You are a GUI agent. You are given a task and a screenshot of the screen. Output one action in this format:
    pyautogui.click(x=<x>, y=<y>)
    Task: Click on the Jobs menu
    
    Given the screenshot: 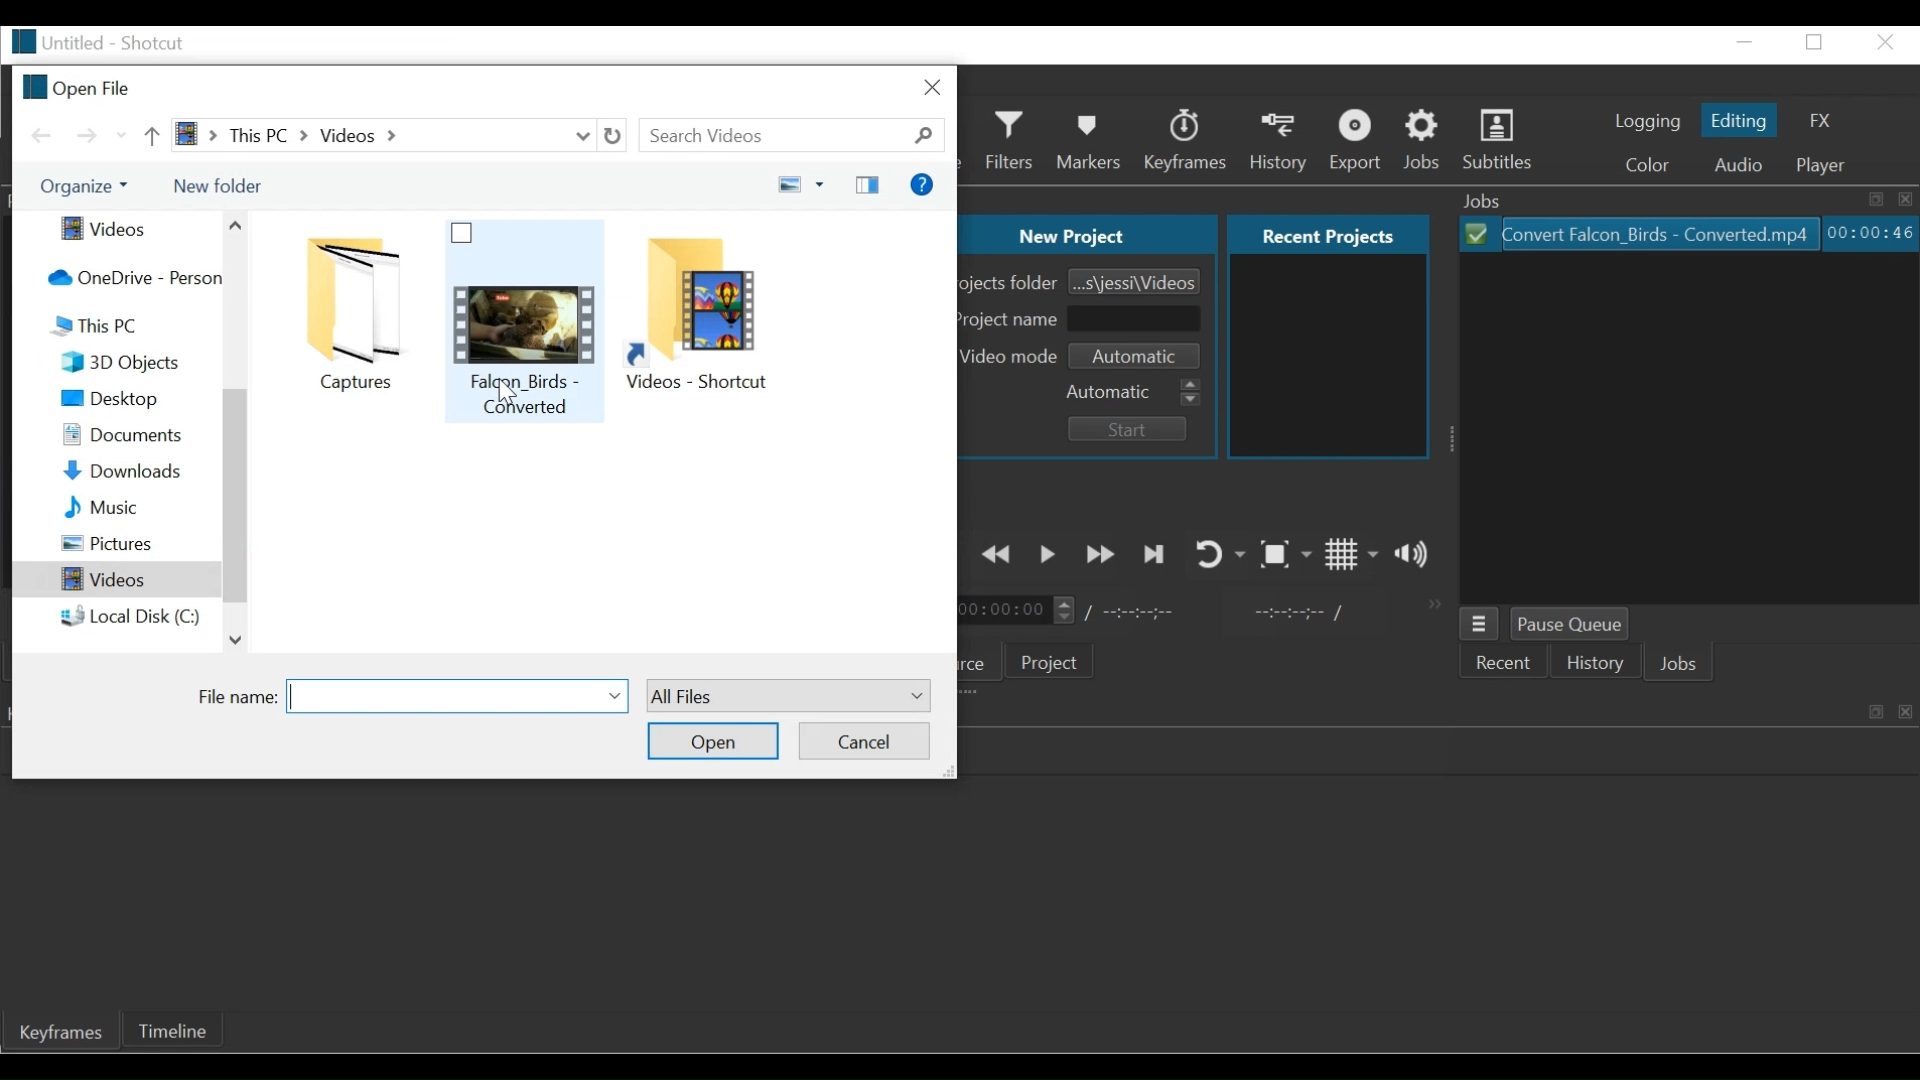 What is the action you would take?
    pyautogui.click(x=1481, y=623)
    